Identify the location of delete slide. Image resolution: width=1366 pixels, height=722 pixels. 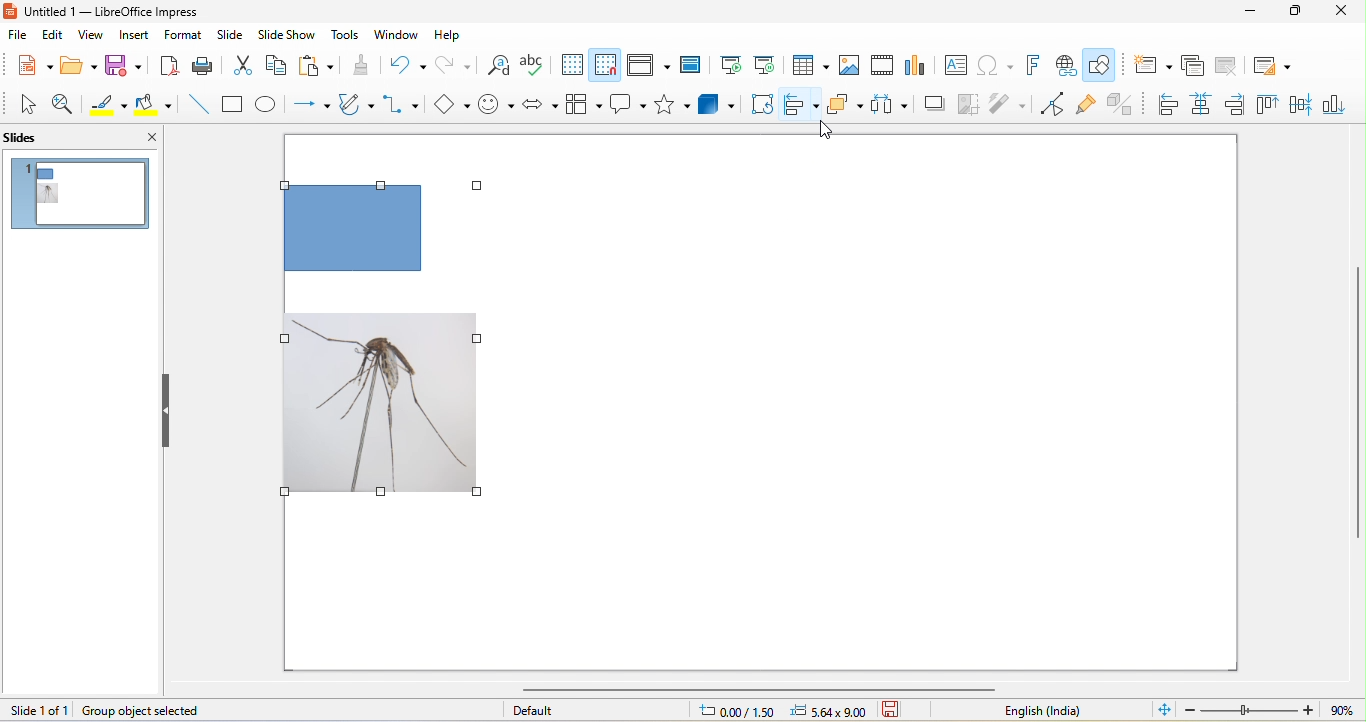
(1230, 66).